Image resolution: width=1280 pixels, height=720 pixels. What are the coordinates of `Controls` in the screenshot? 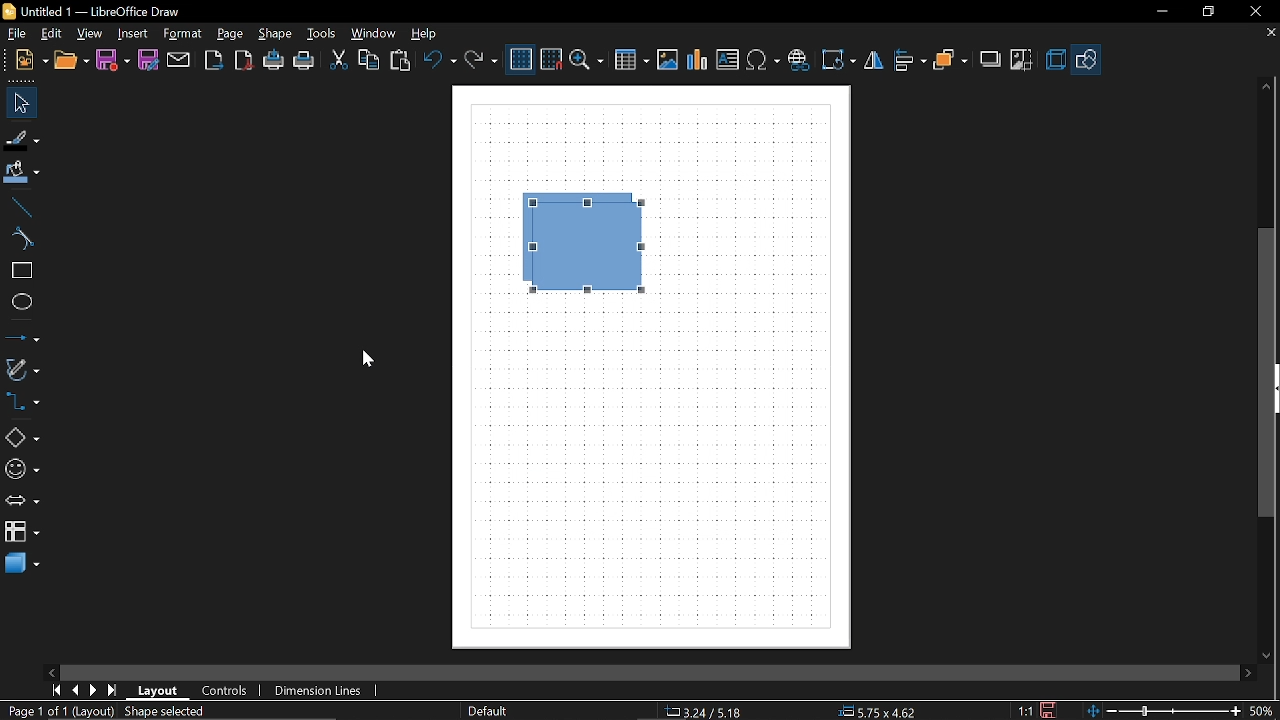 It's located at (226, 691).